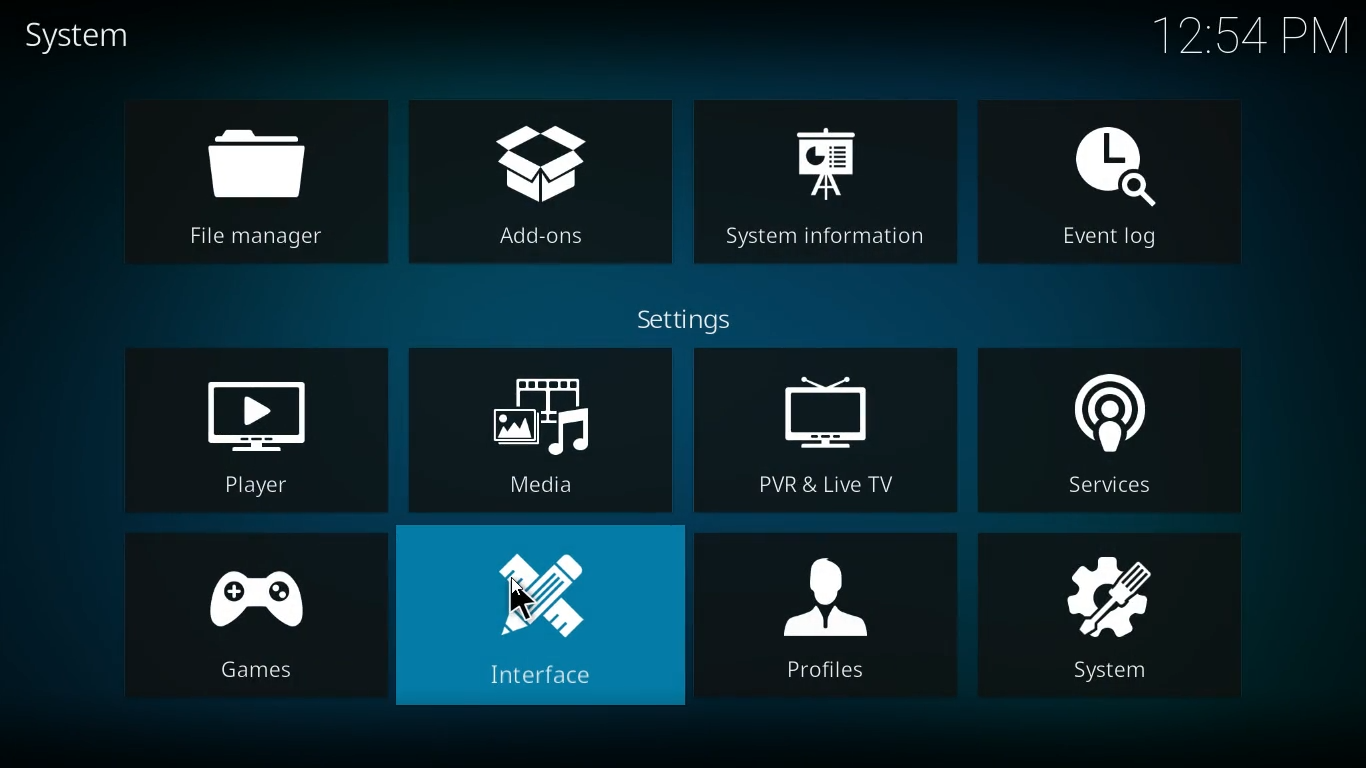 The image size is (1366, 768). I want to click on time, so click(1247, 36).